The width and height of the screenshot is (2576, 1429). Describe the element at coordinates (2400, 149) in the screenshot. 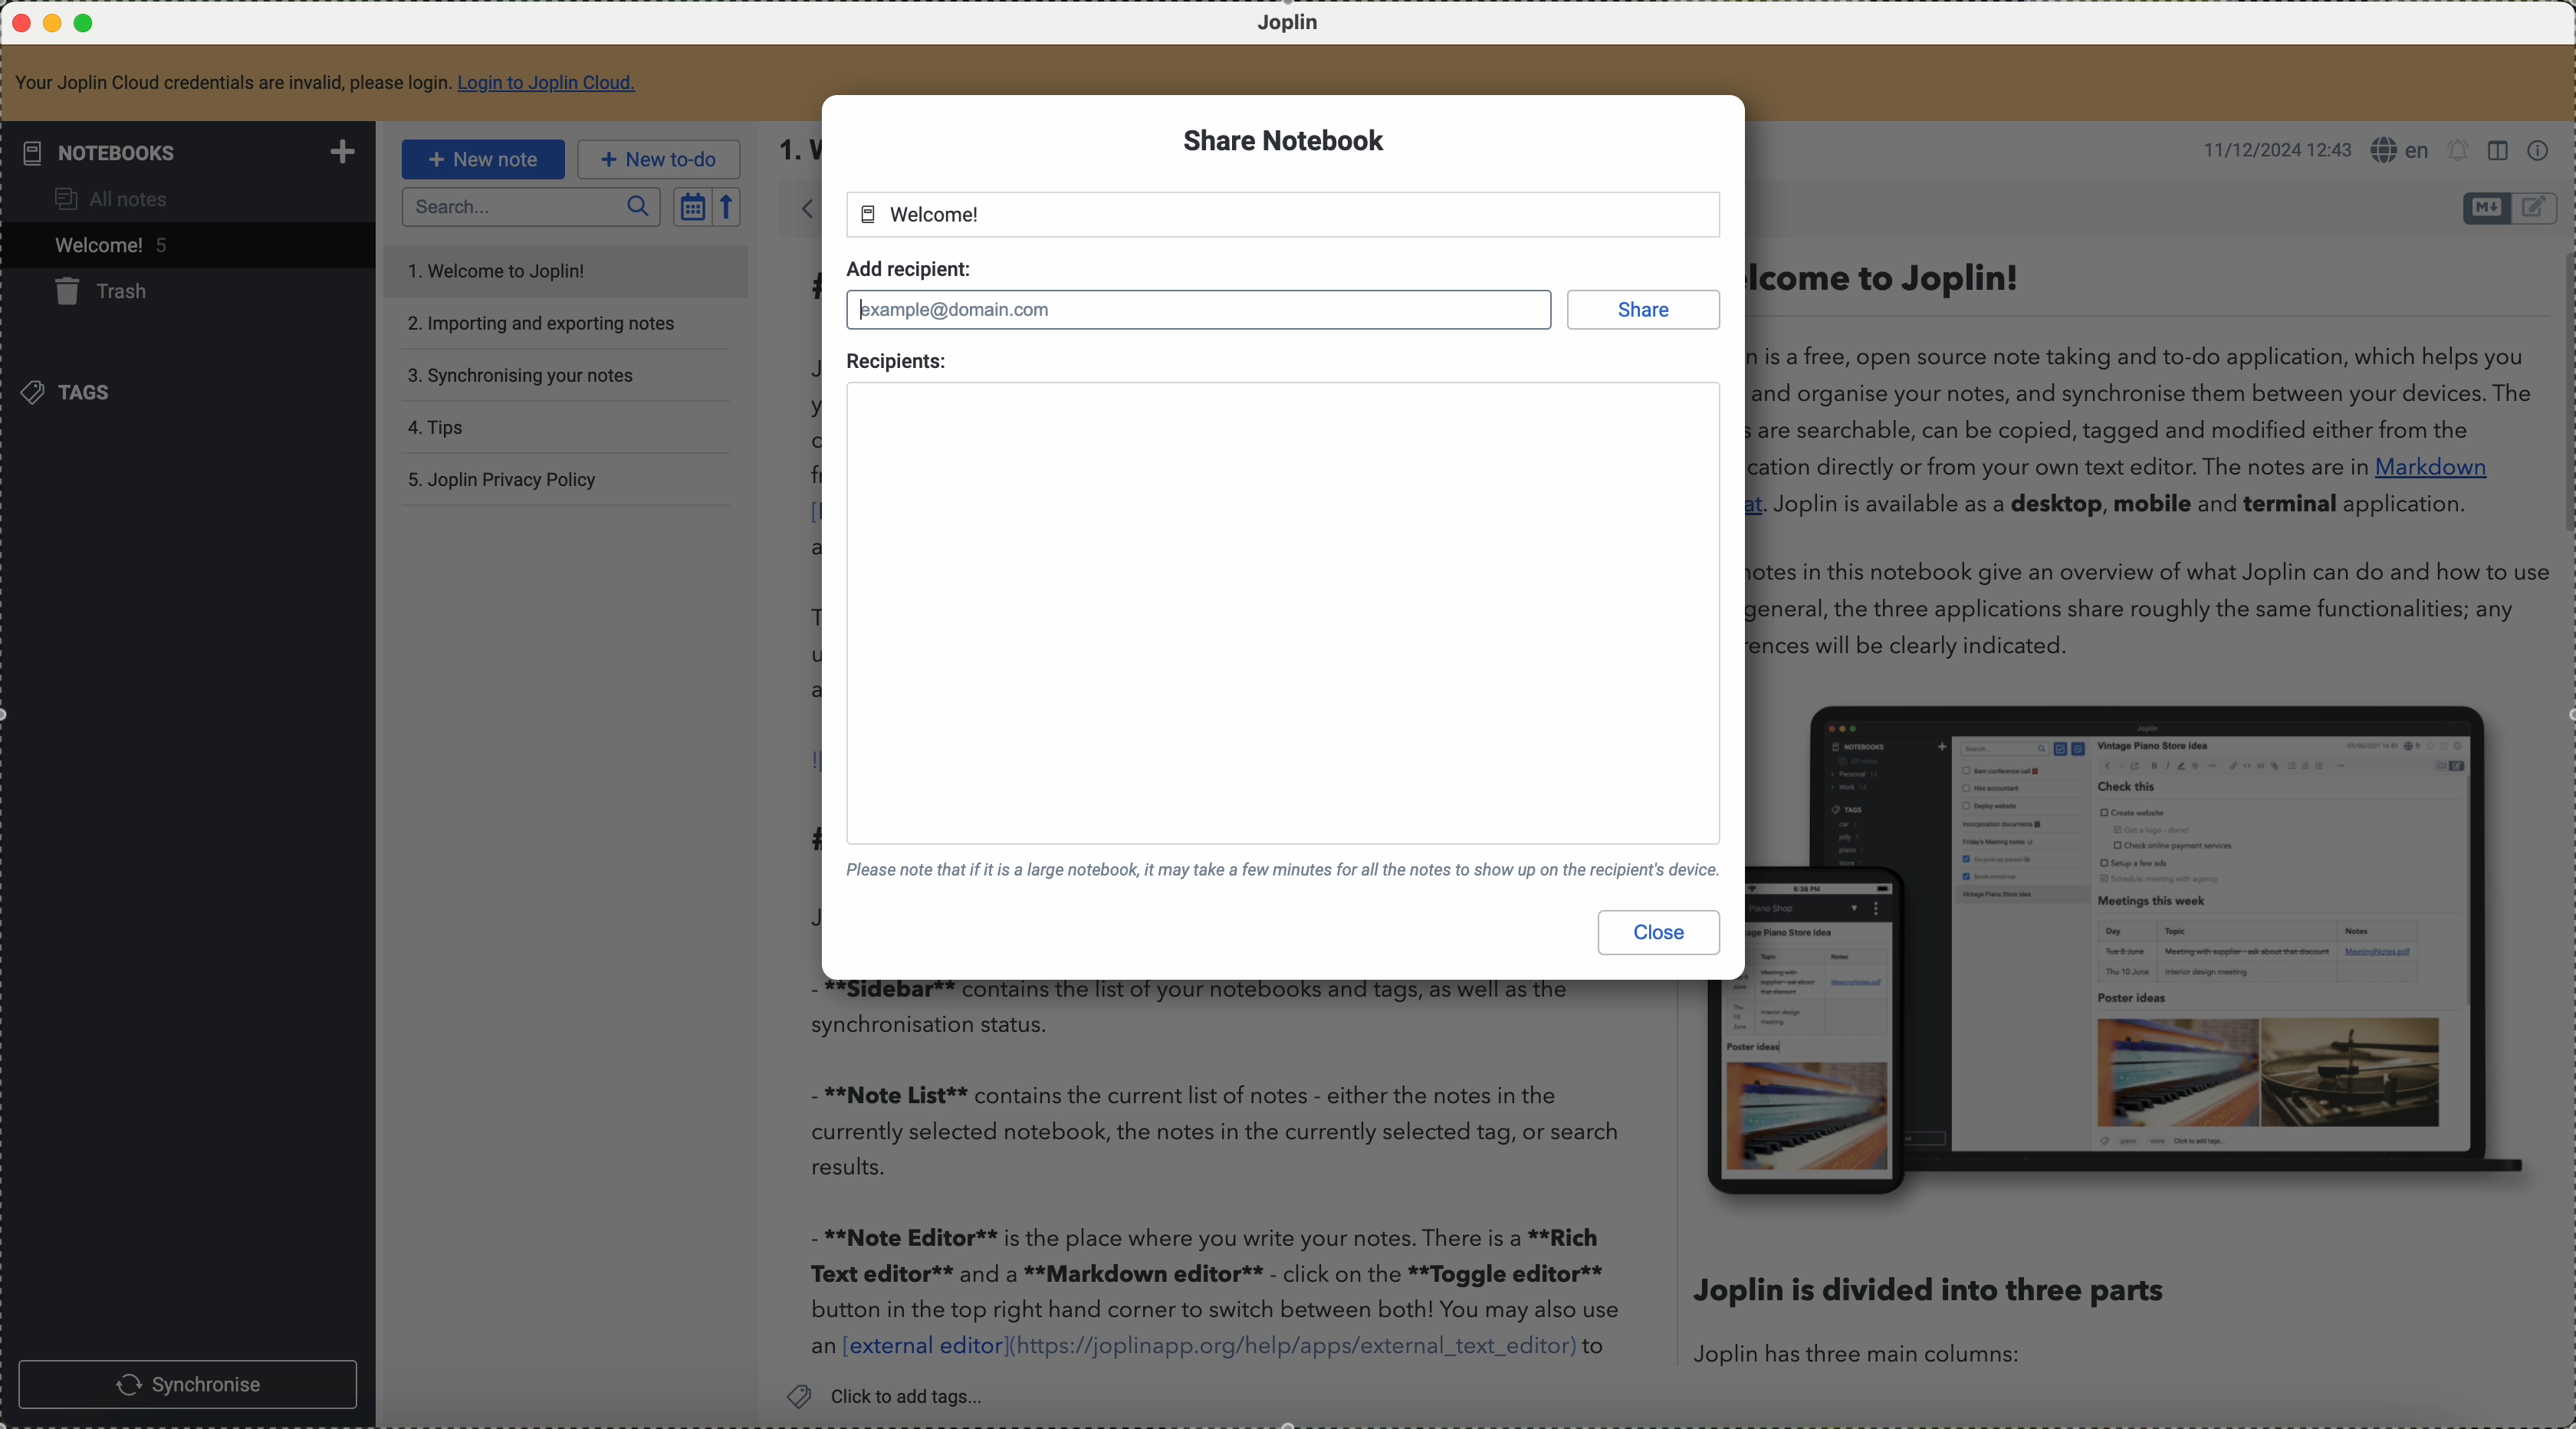

I see `language` at that location.